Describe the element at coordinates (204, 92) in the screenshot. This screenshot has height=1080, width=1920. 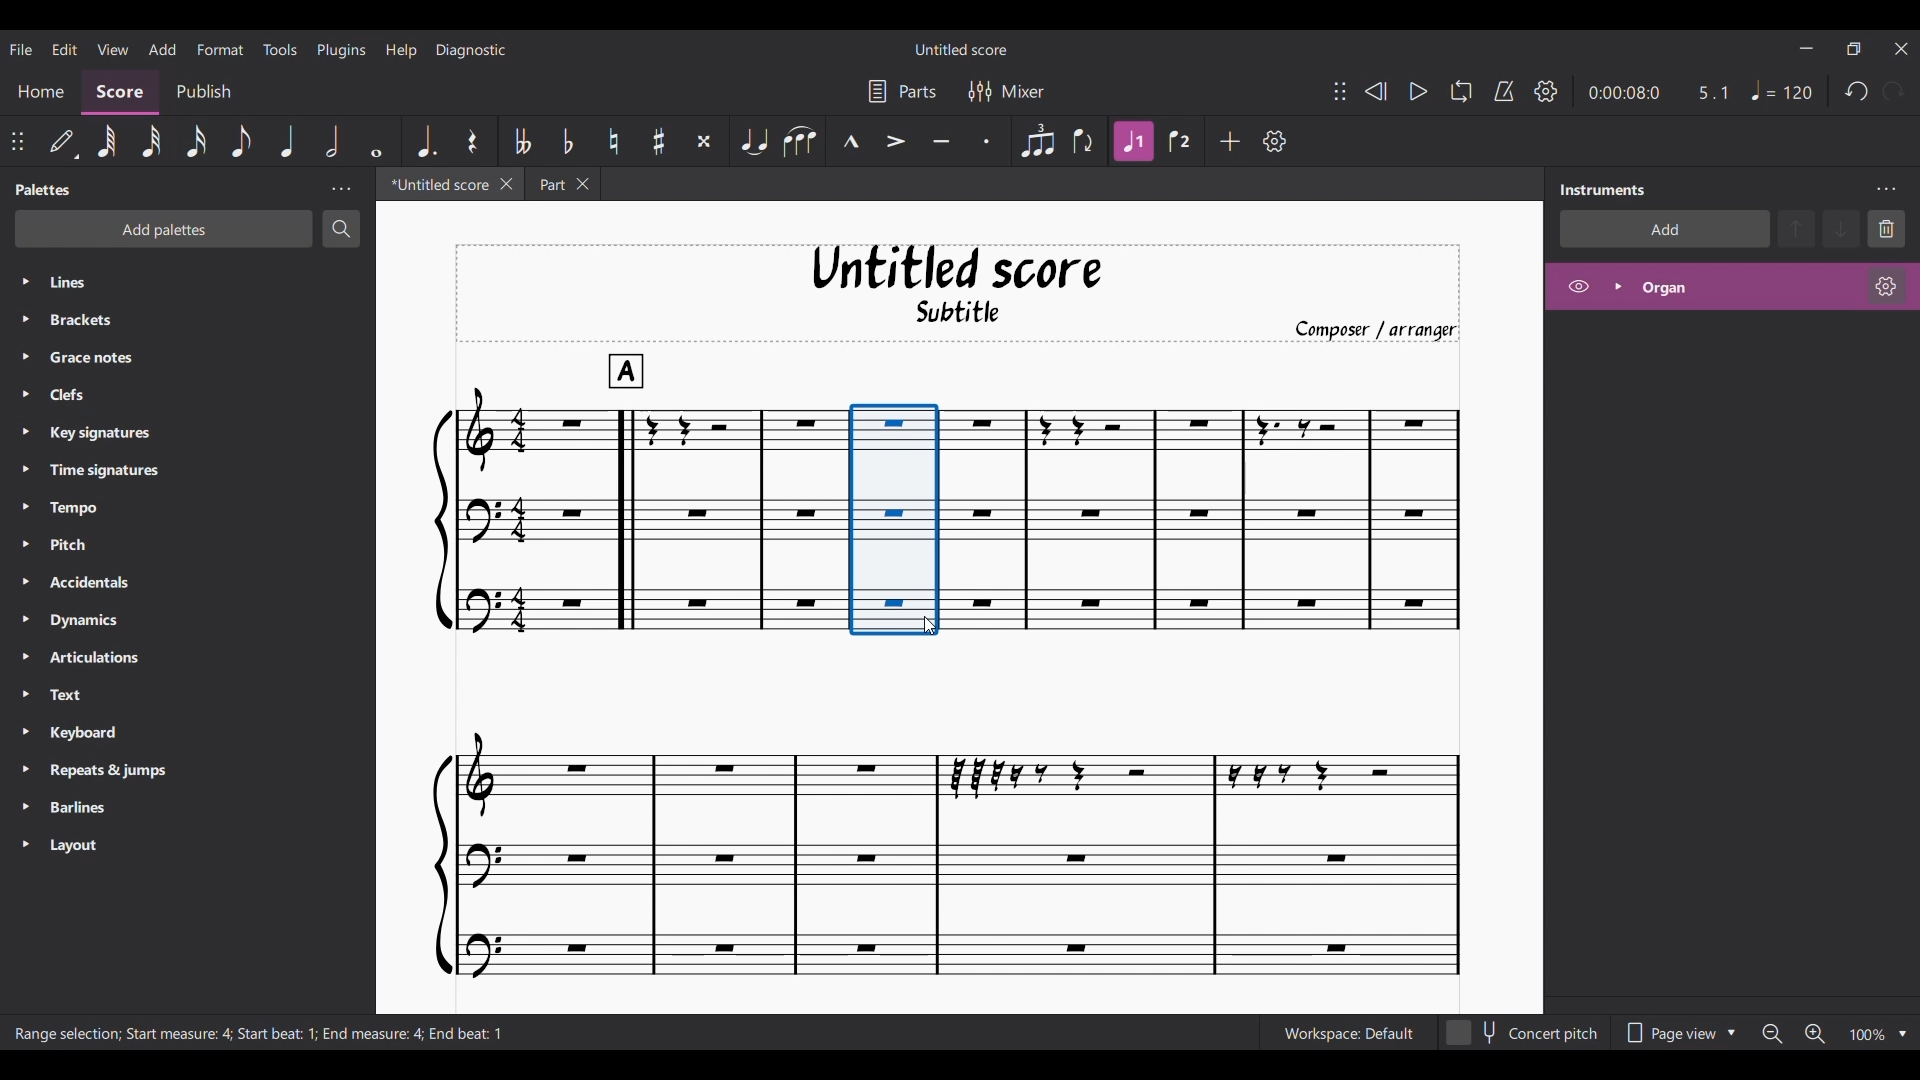
I see `Publish section` at that location.